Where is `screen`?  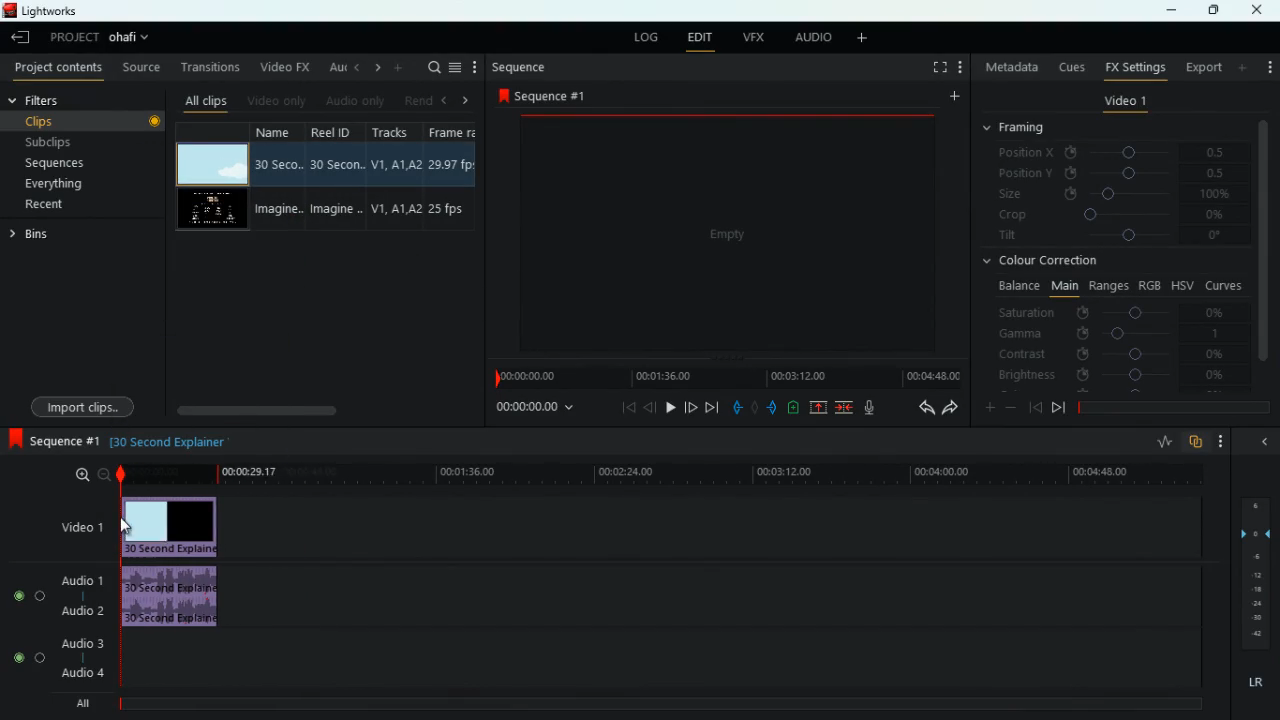
screen is located at coordinates (211, 164).